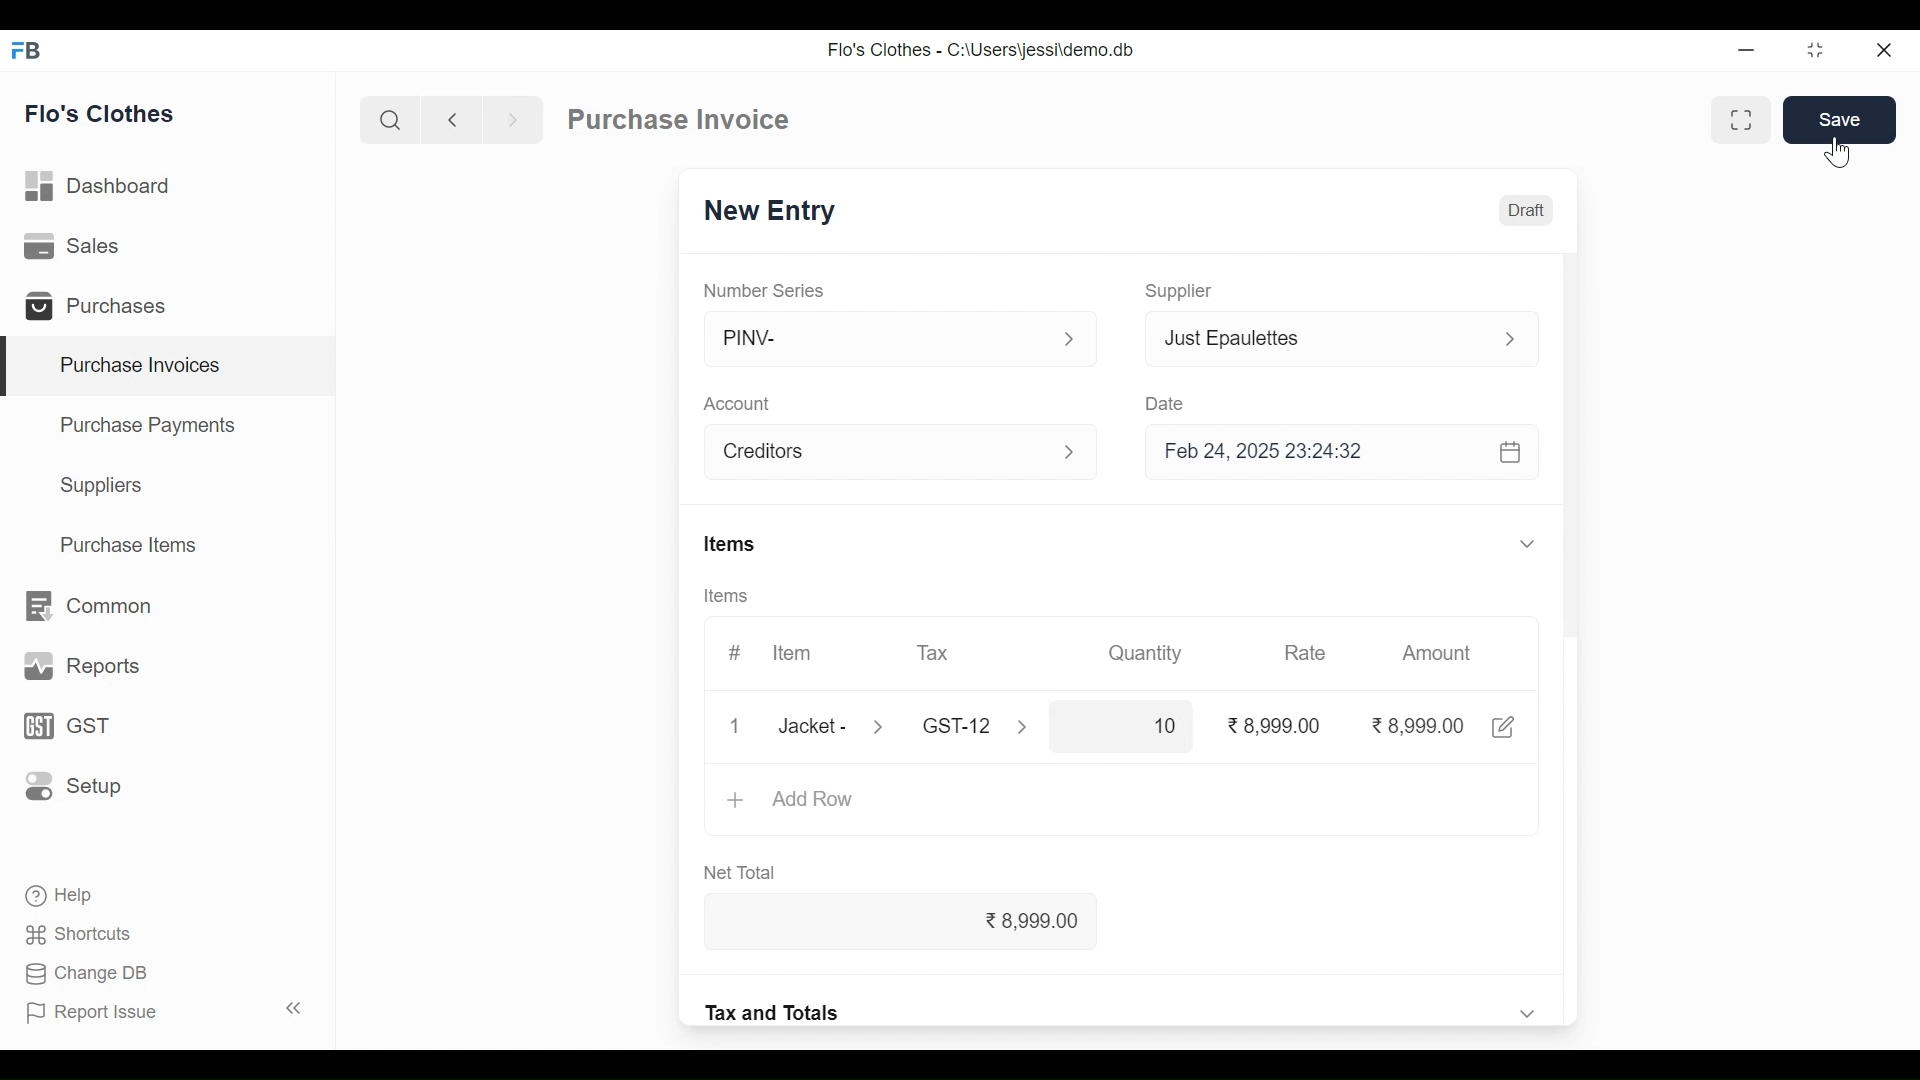 The width and height of the screenshot is (1920, 1080). What do you see at coordinates (747, 874) in the screenshot?
I see `Net Total` at bounding box center [747, 874].